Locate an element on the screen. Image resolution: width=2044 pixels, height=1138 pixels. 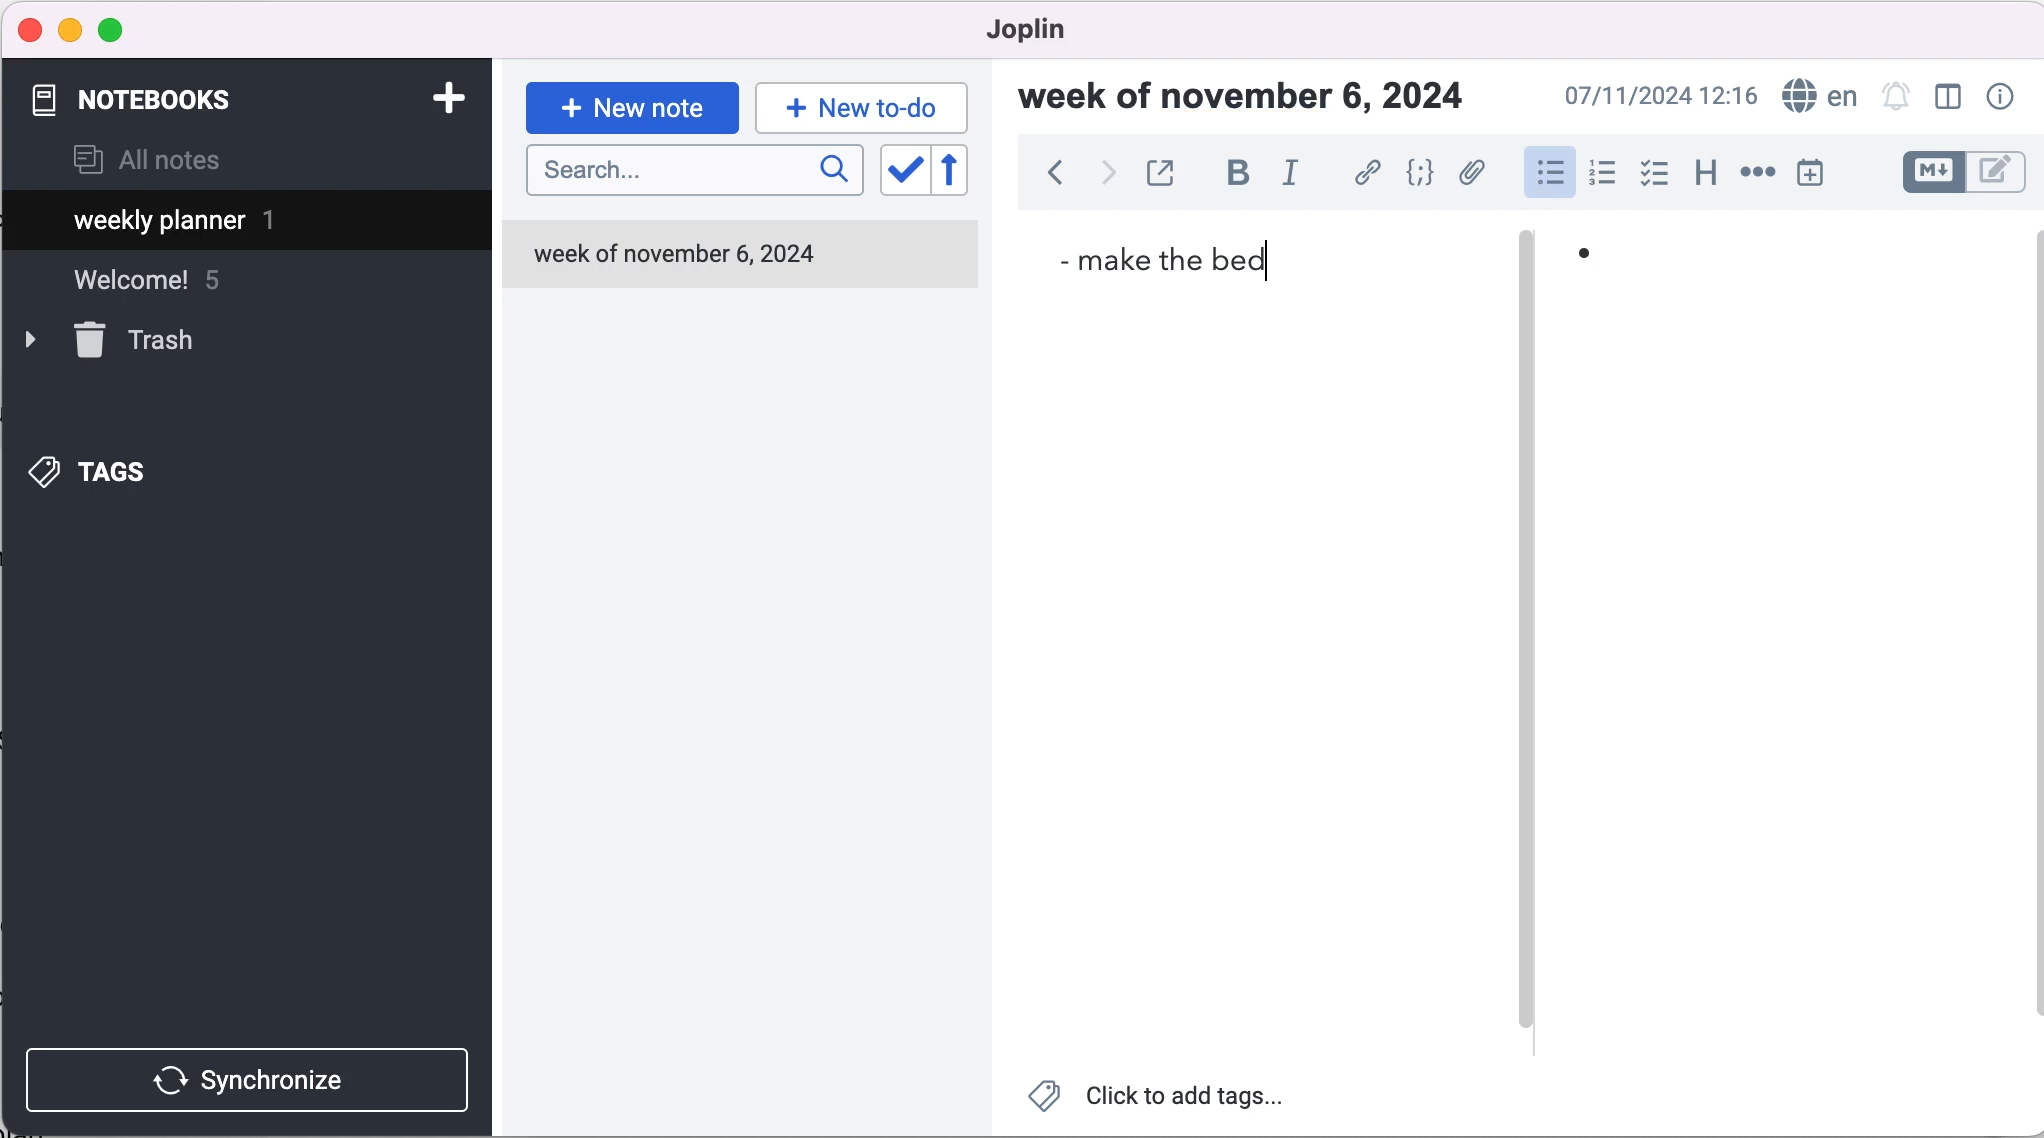
new note is located at coordinates (632, 106).